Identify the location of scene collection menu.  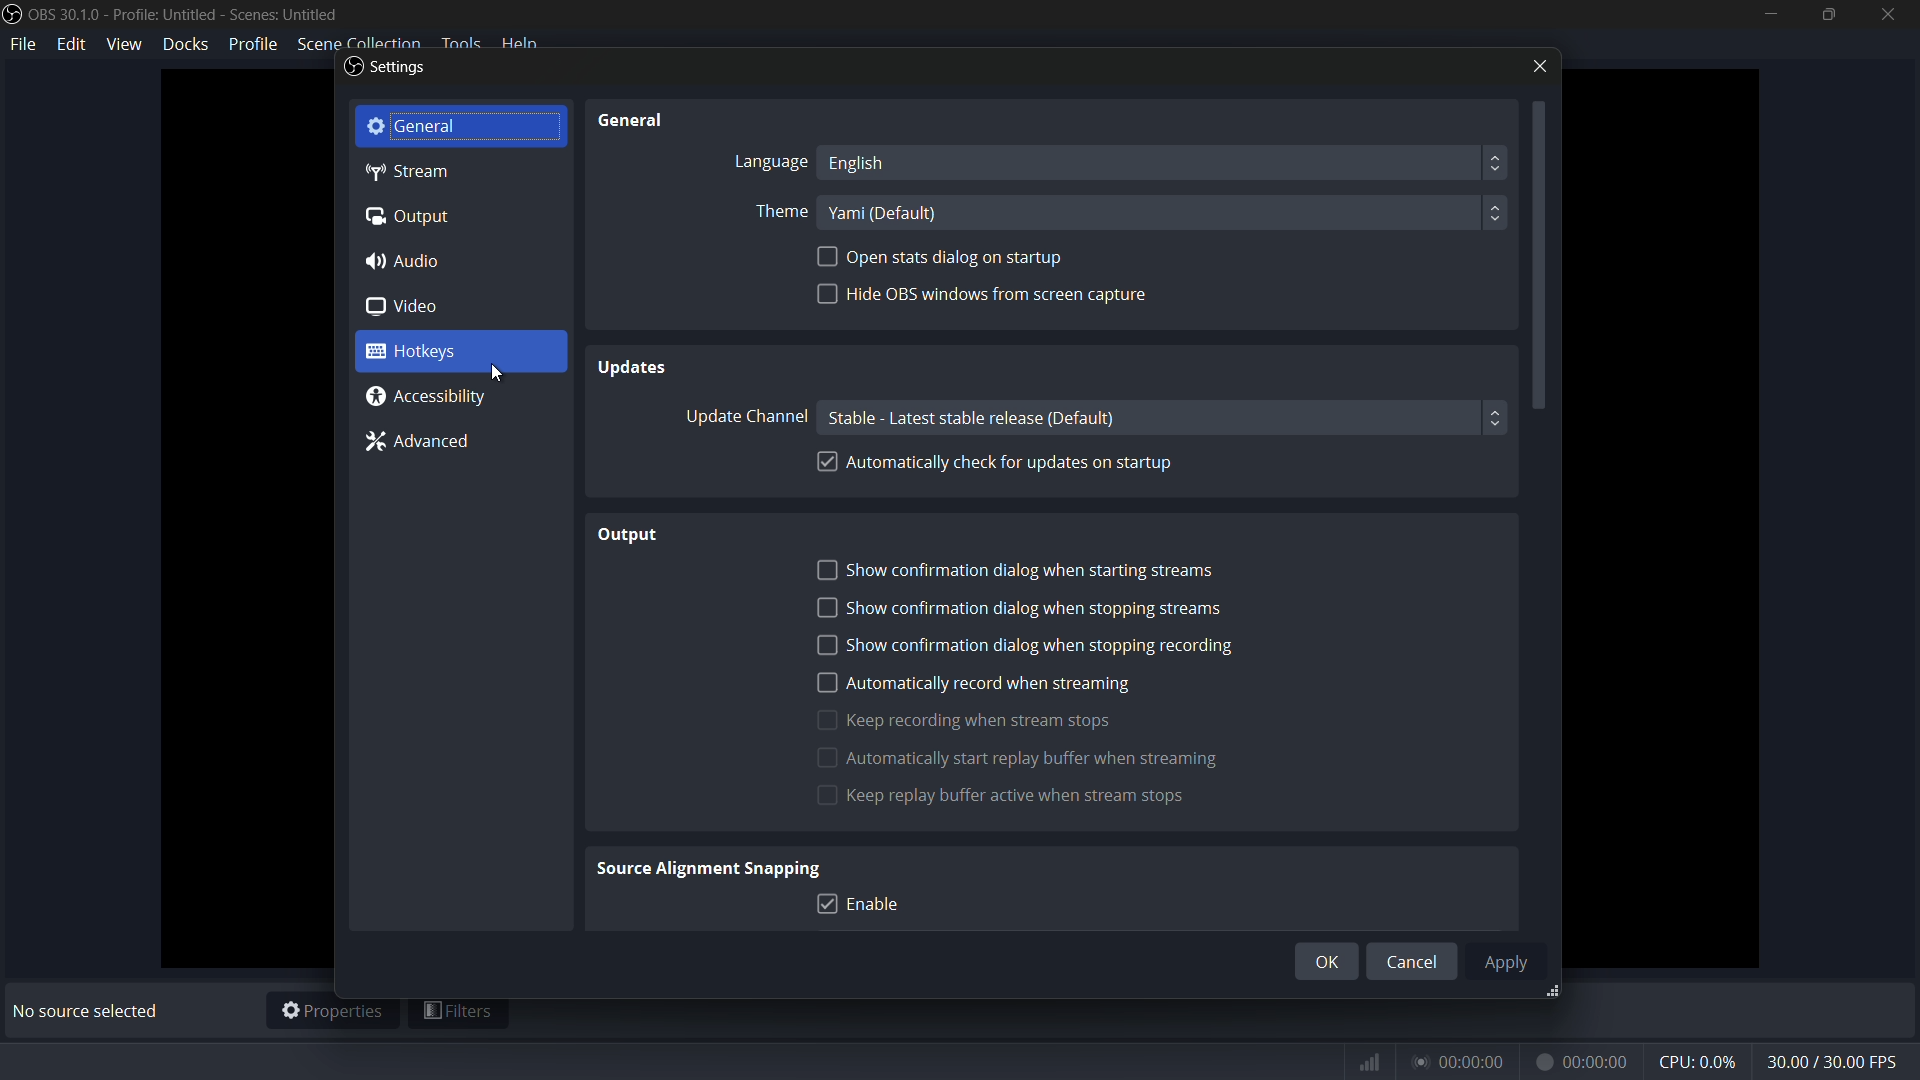
(358, 43).